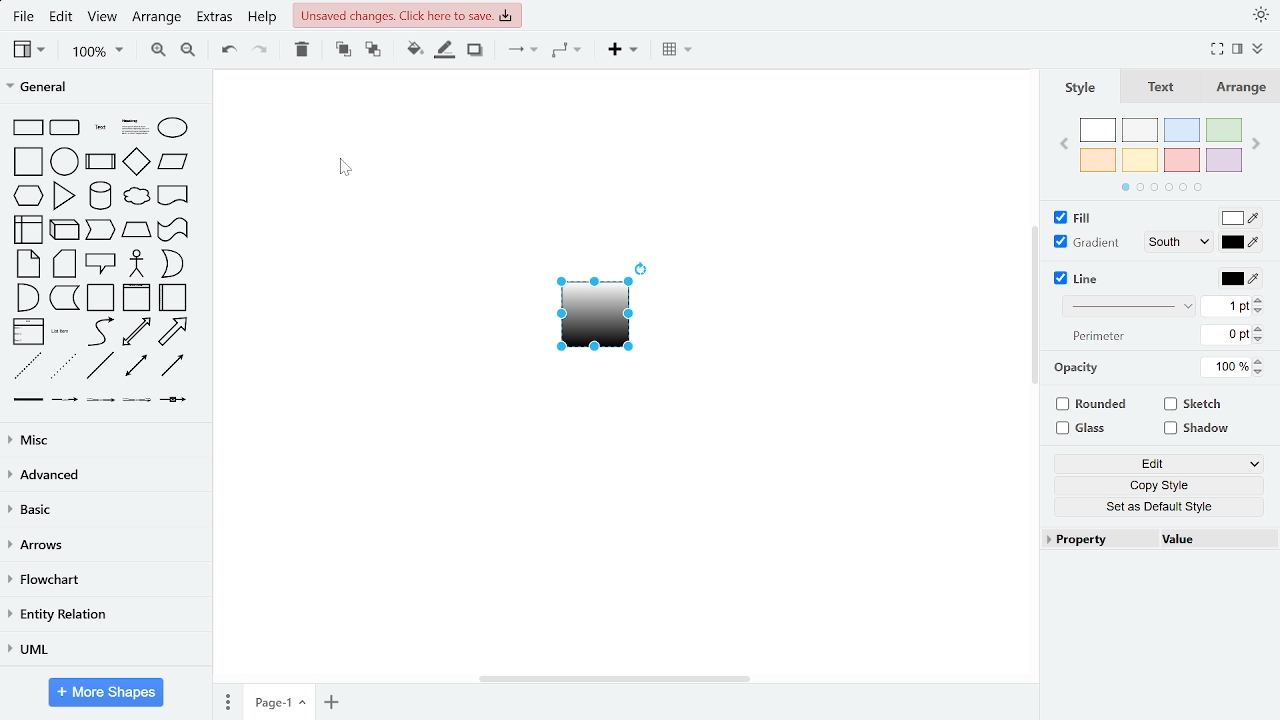 The image size is (1280, 720). I want to click on insert, so click(621, 51).